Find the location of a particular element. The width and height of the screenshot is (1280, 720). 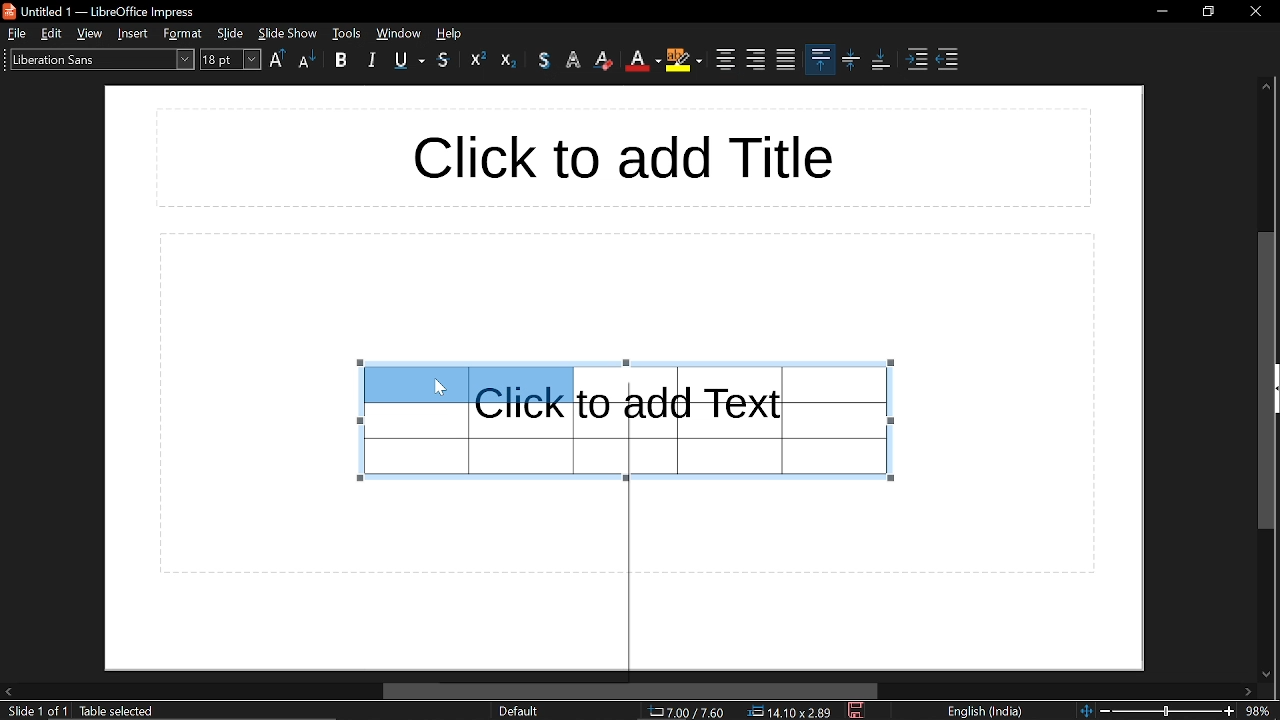

view is located at coordinates (91, 33).